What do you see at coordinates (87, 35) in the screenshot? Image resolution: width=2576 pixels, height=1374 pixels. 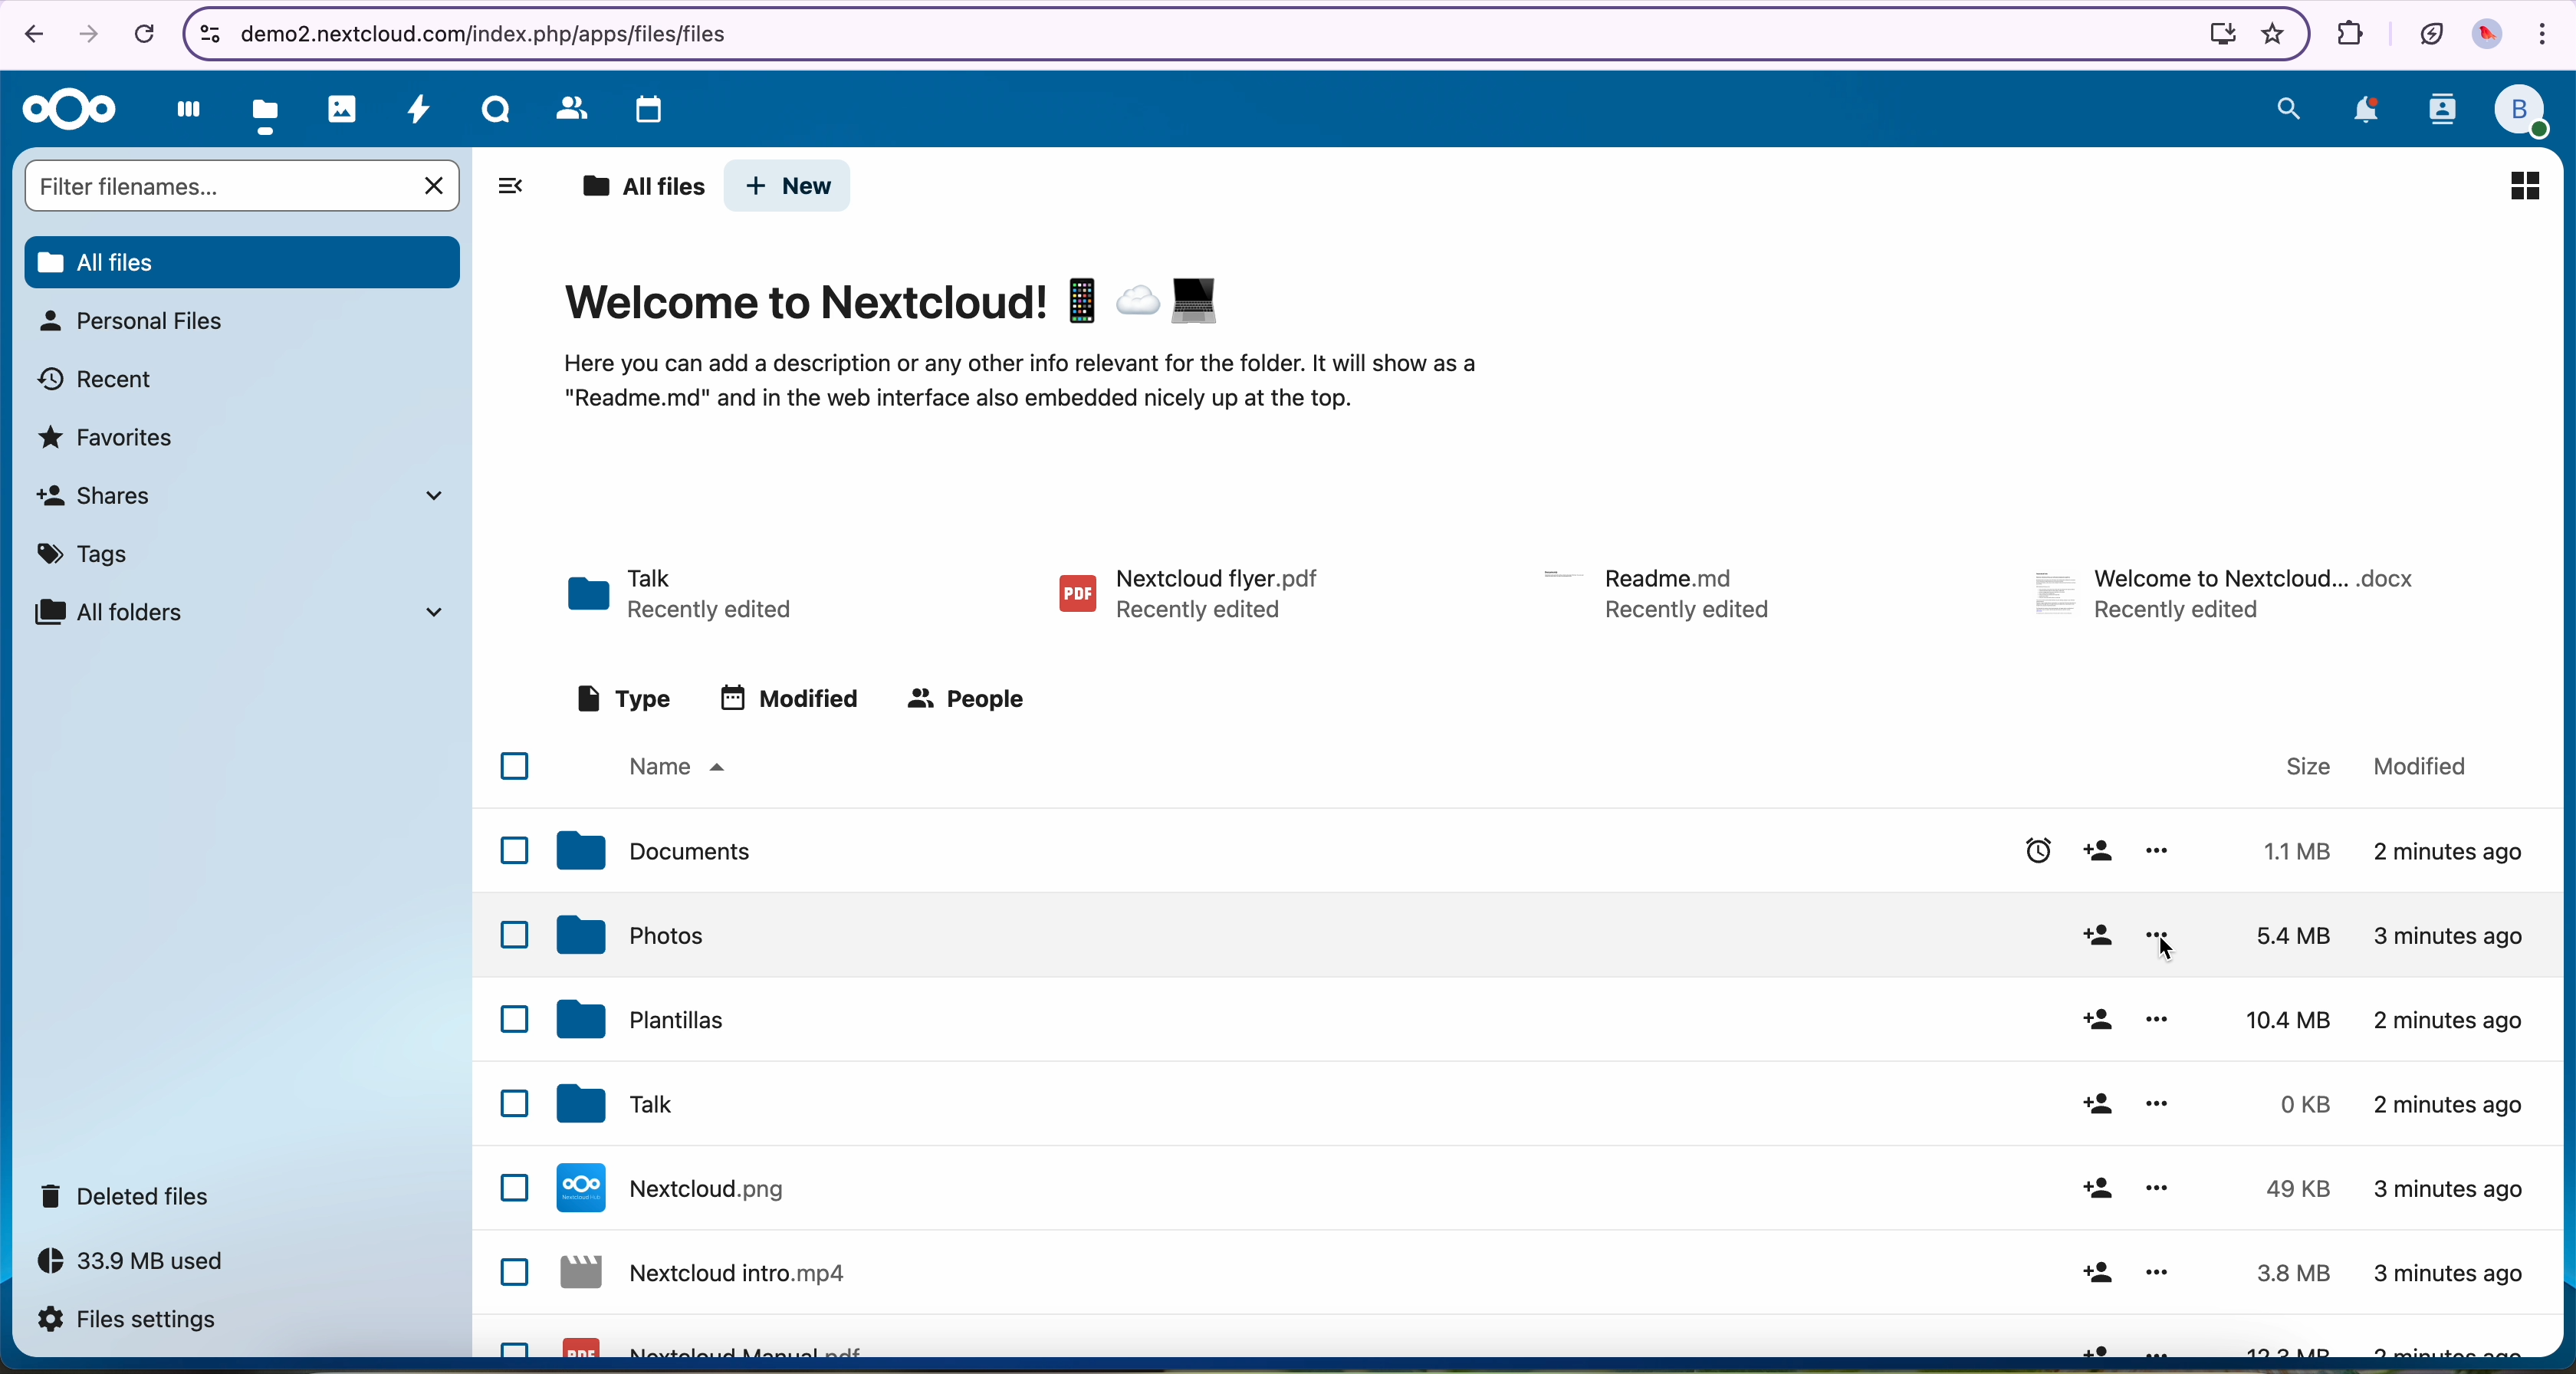 I see `navigate foward` at bounding box center [87, 35].